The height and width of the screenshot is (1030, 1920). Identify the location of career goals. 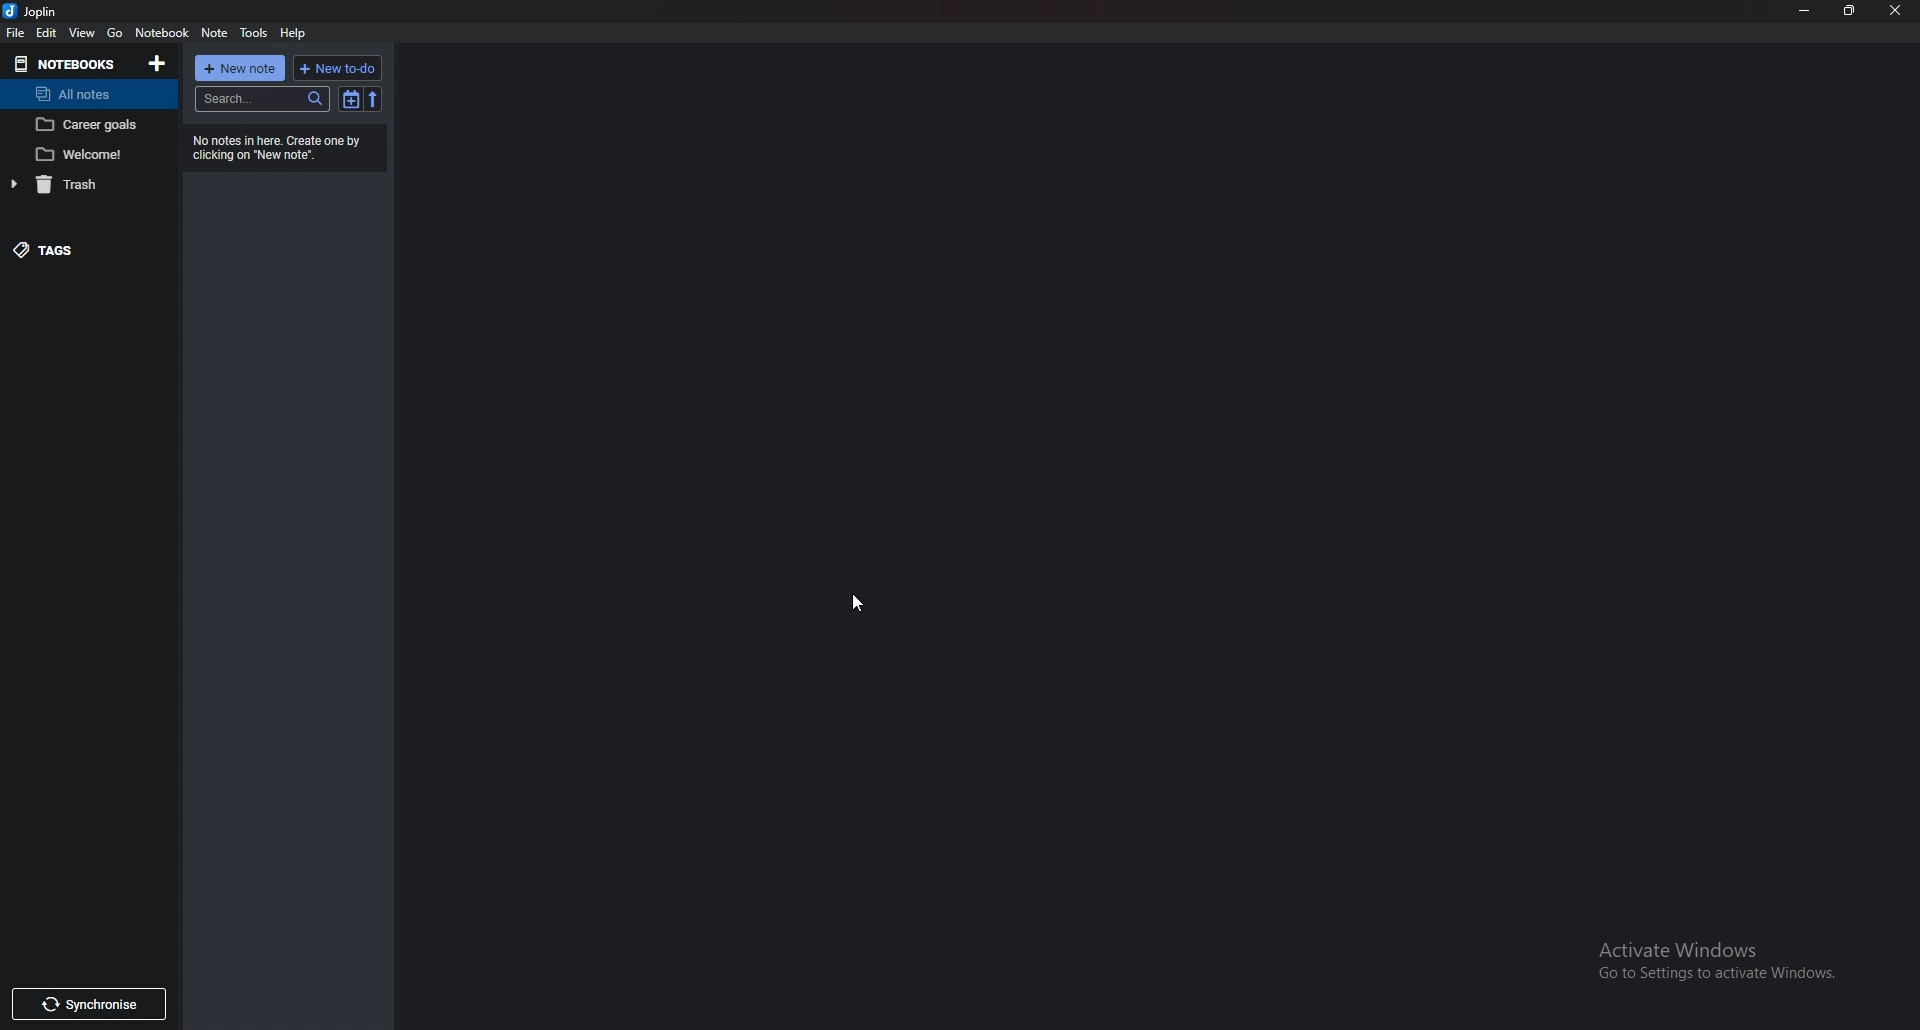
(87, 125).